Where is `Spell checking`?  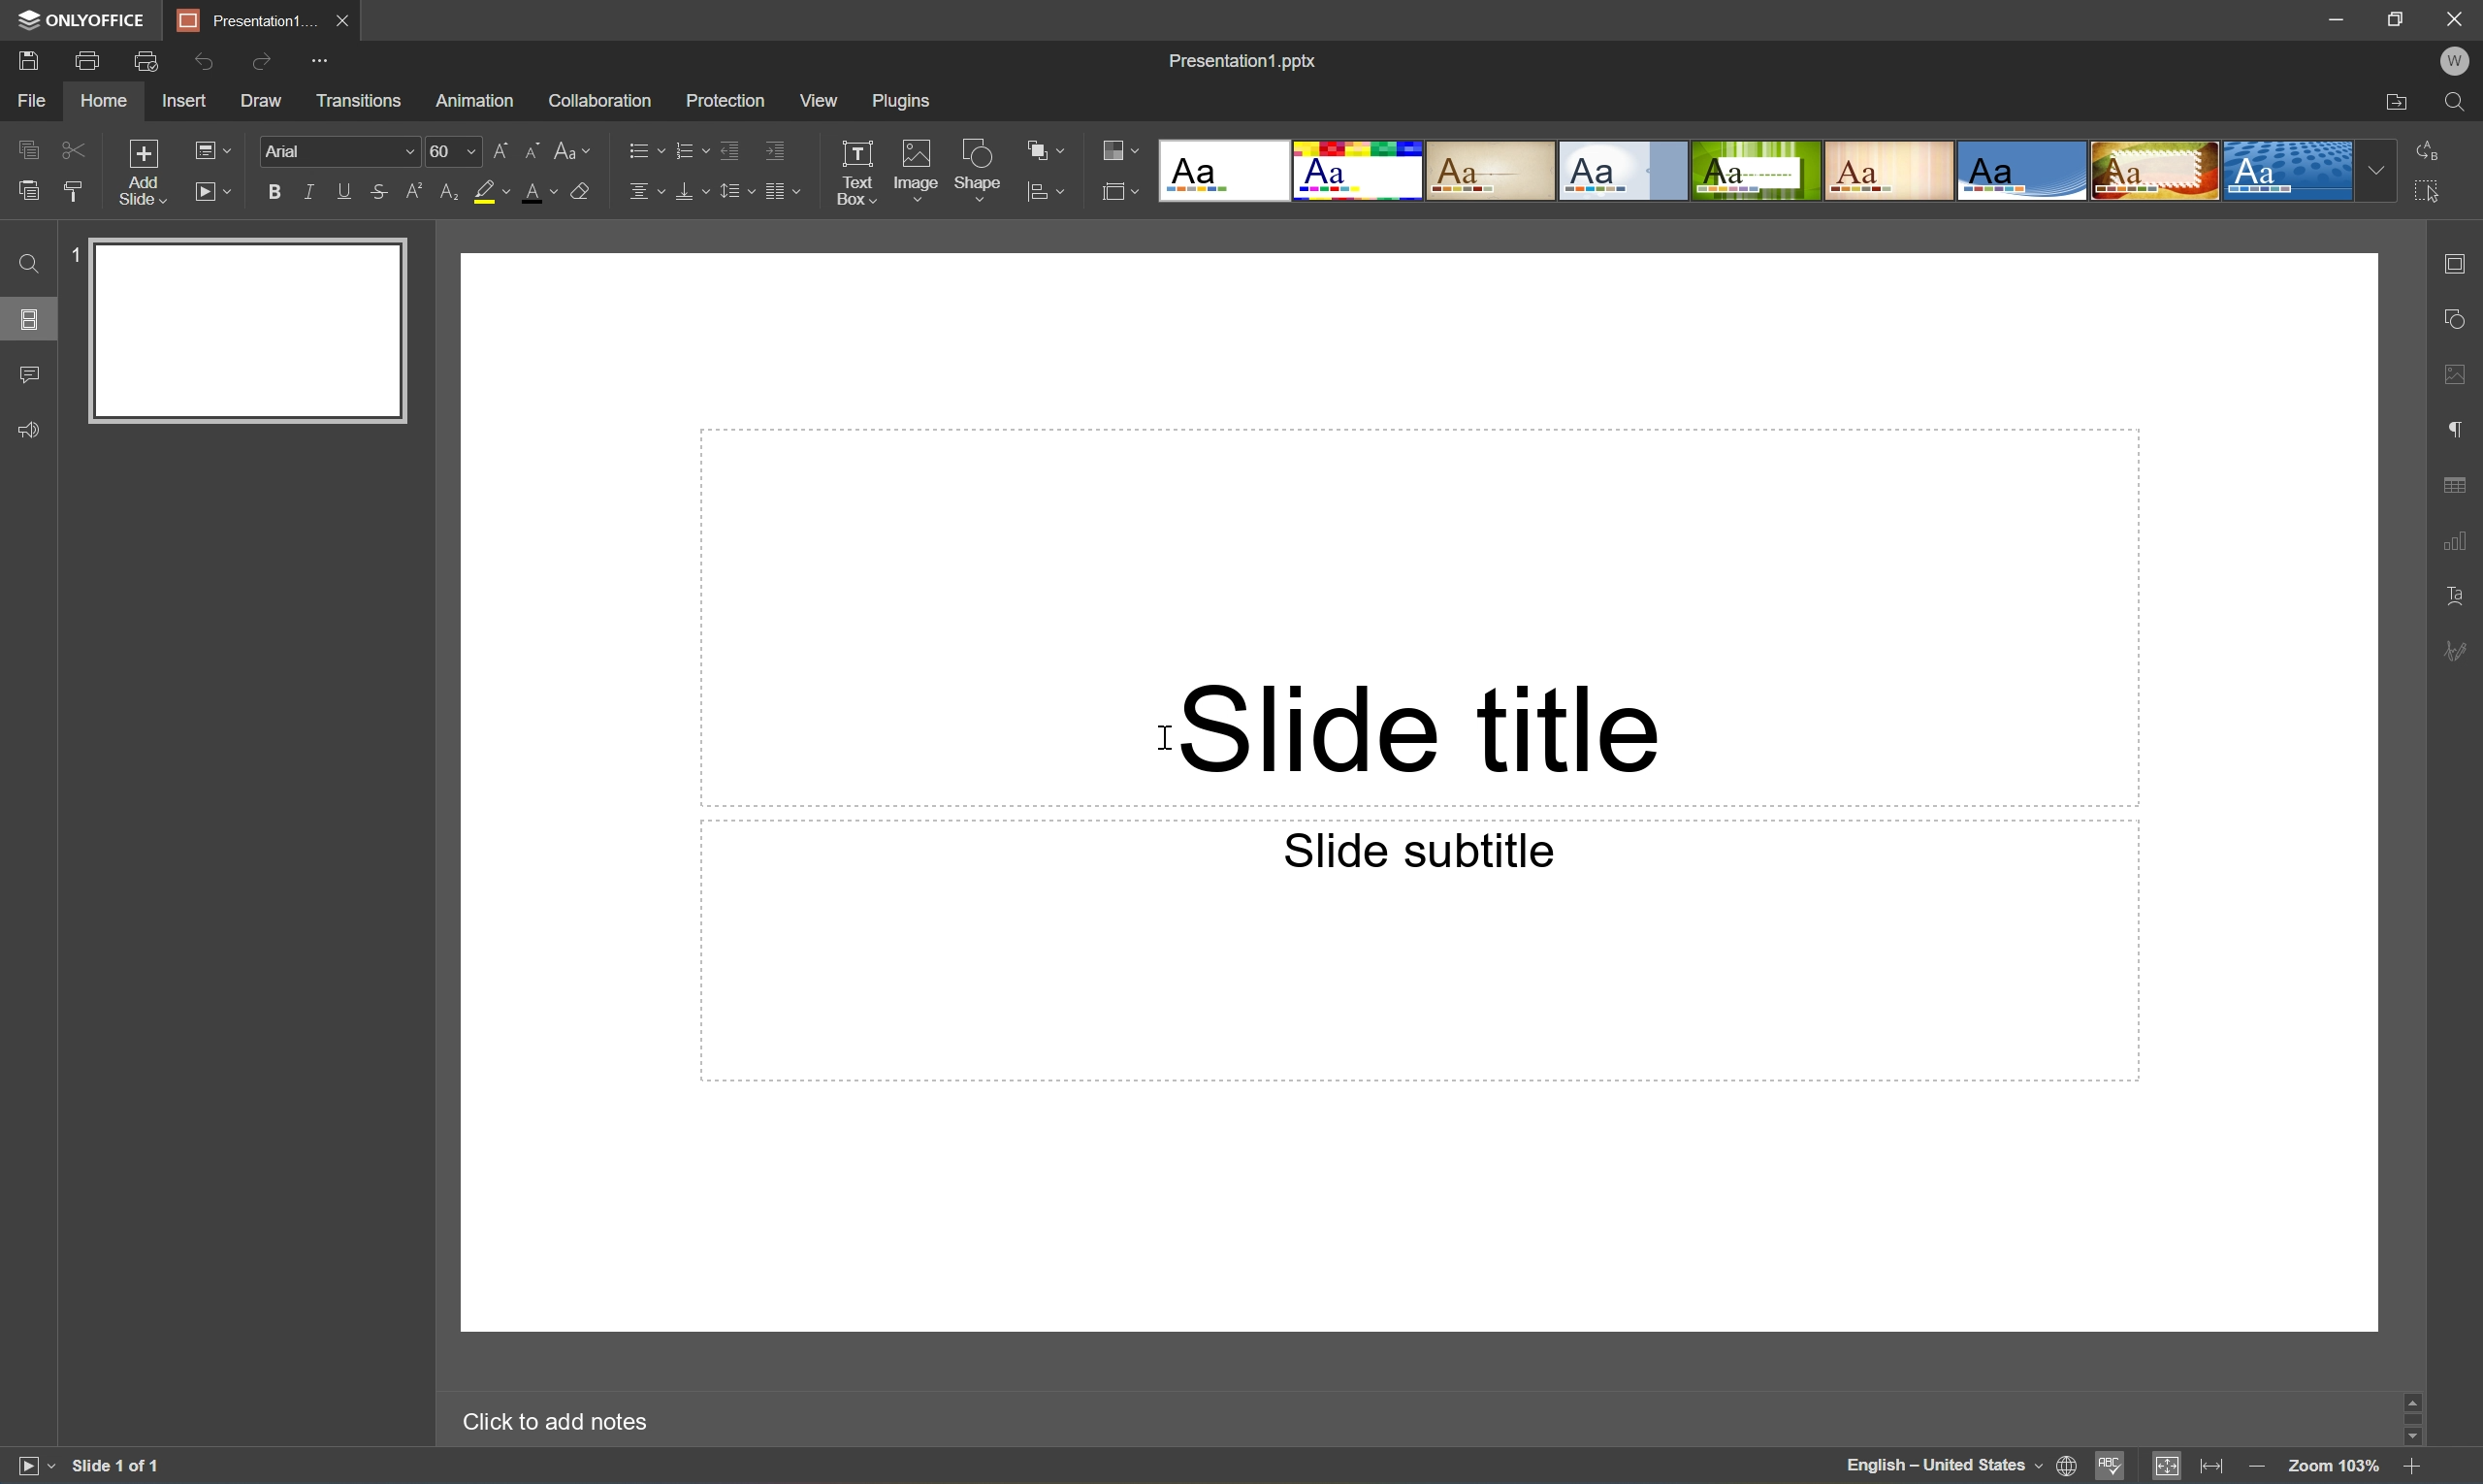 Spell checking is located at coordinates (2115, 1467).